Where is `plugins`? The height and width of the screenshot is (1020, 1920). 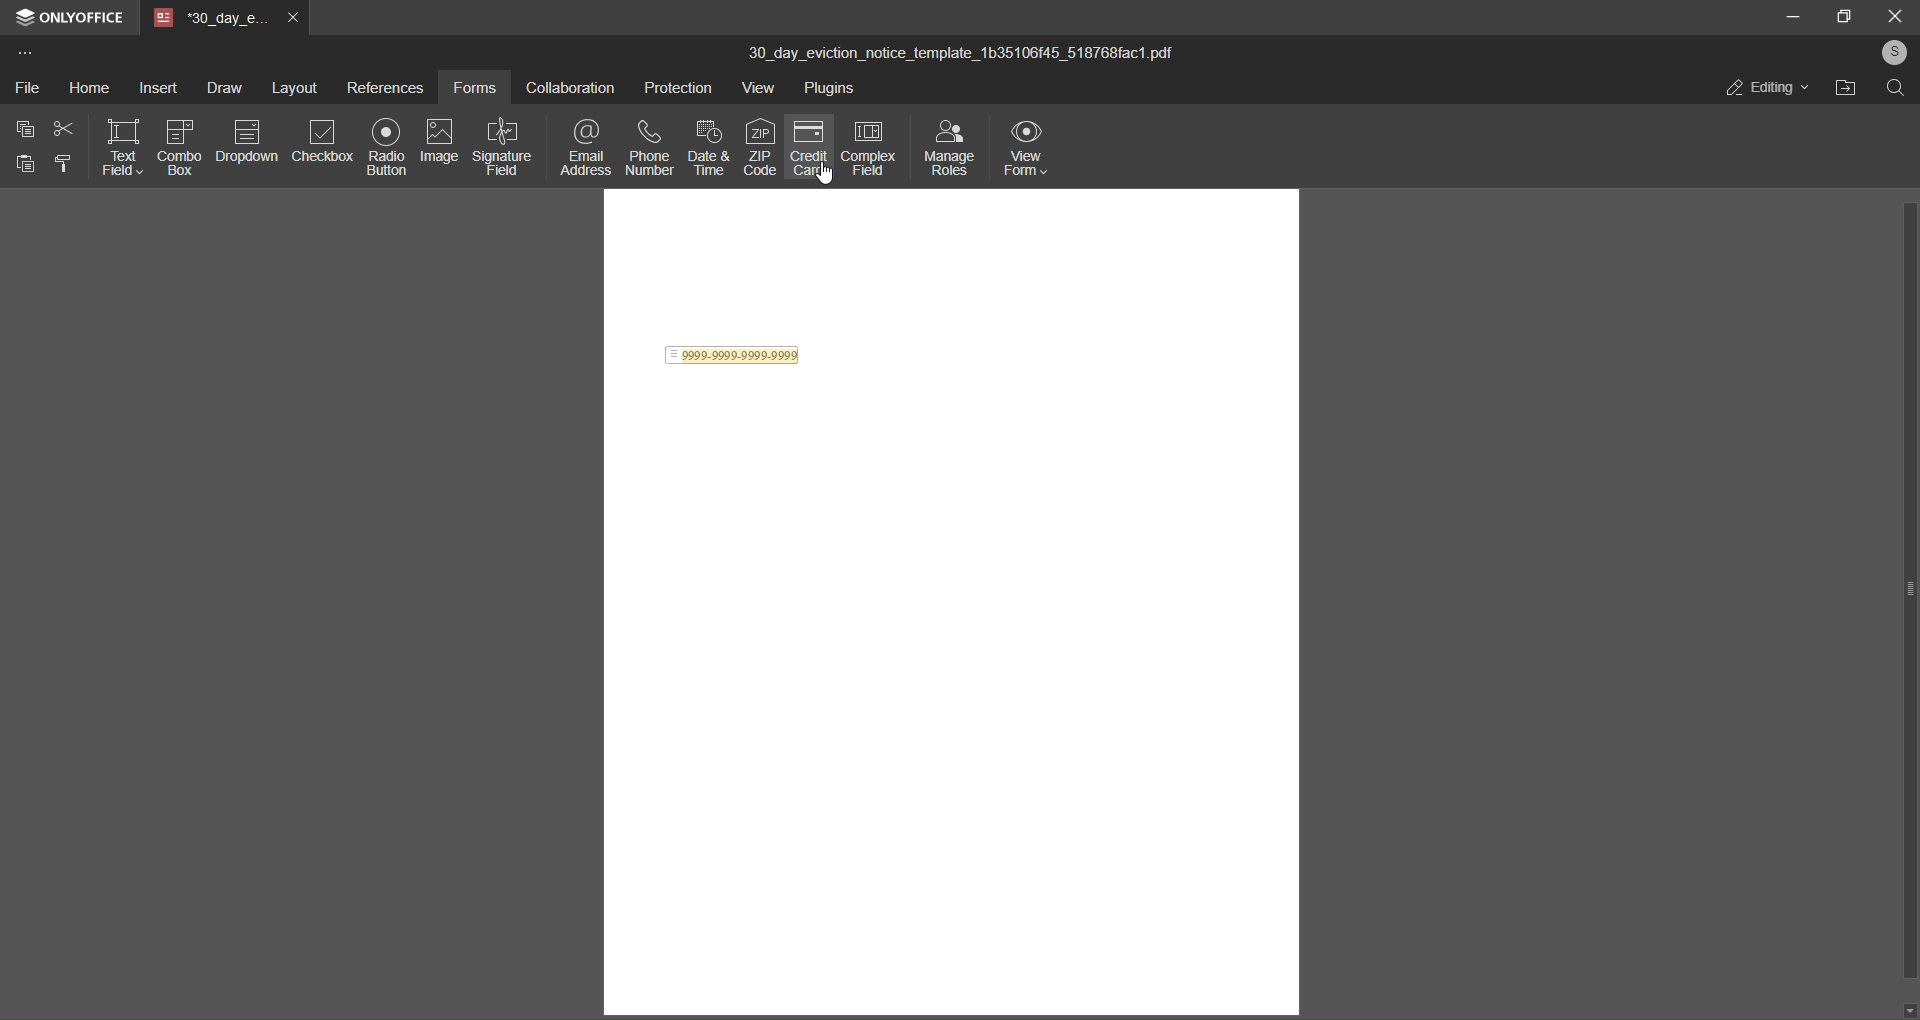
plugins is located at coordinates (832, 90).